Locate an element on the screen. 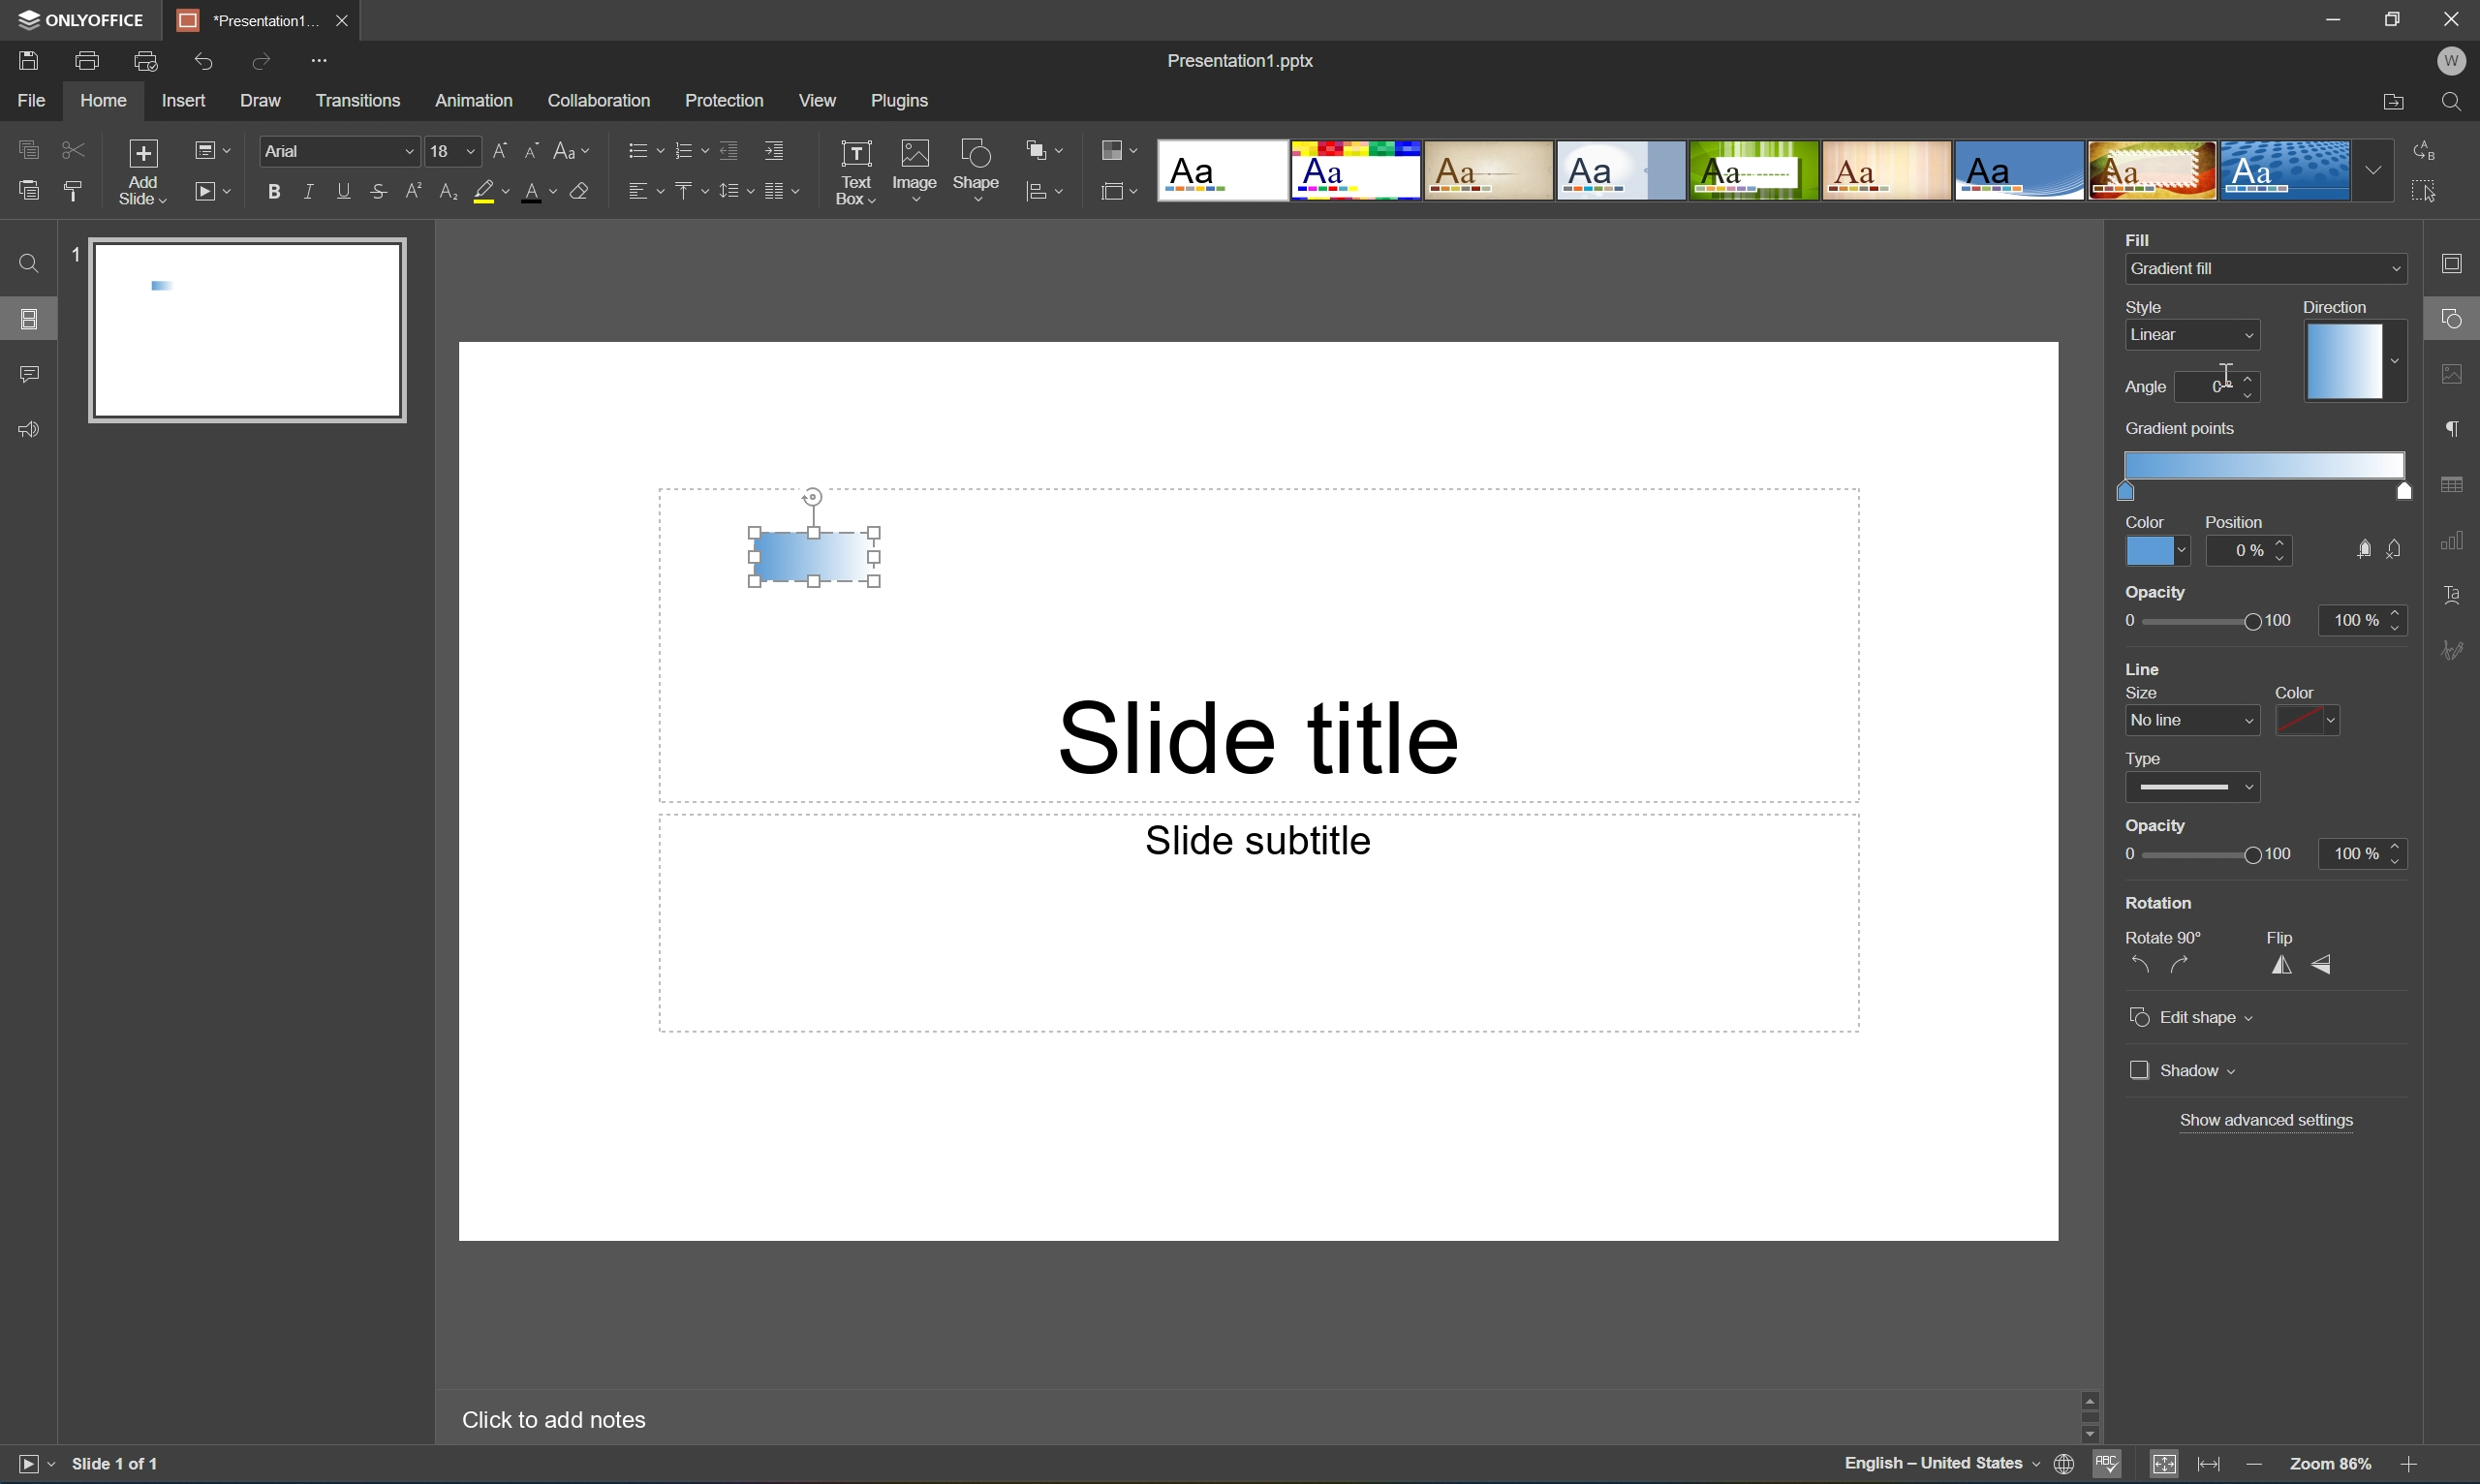  Image is located at coordinates (916, 173).